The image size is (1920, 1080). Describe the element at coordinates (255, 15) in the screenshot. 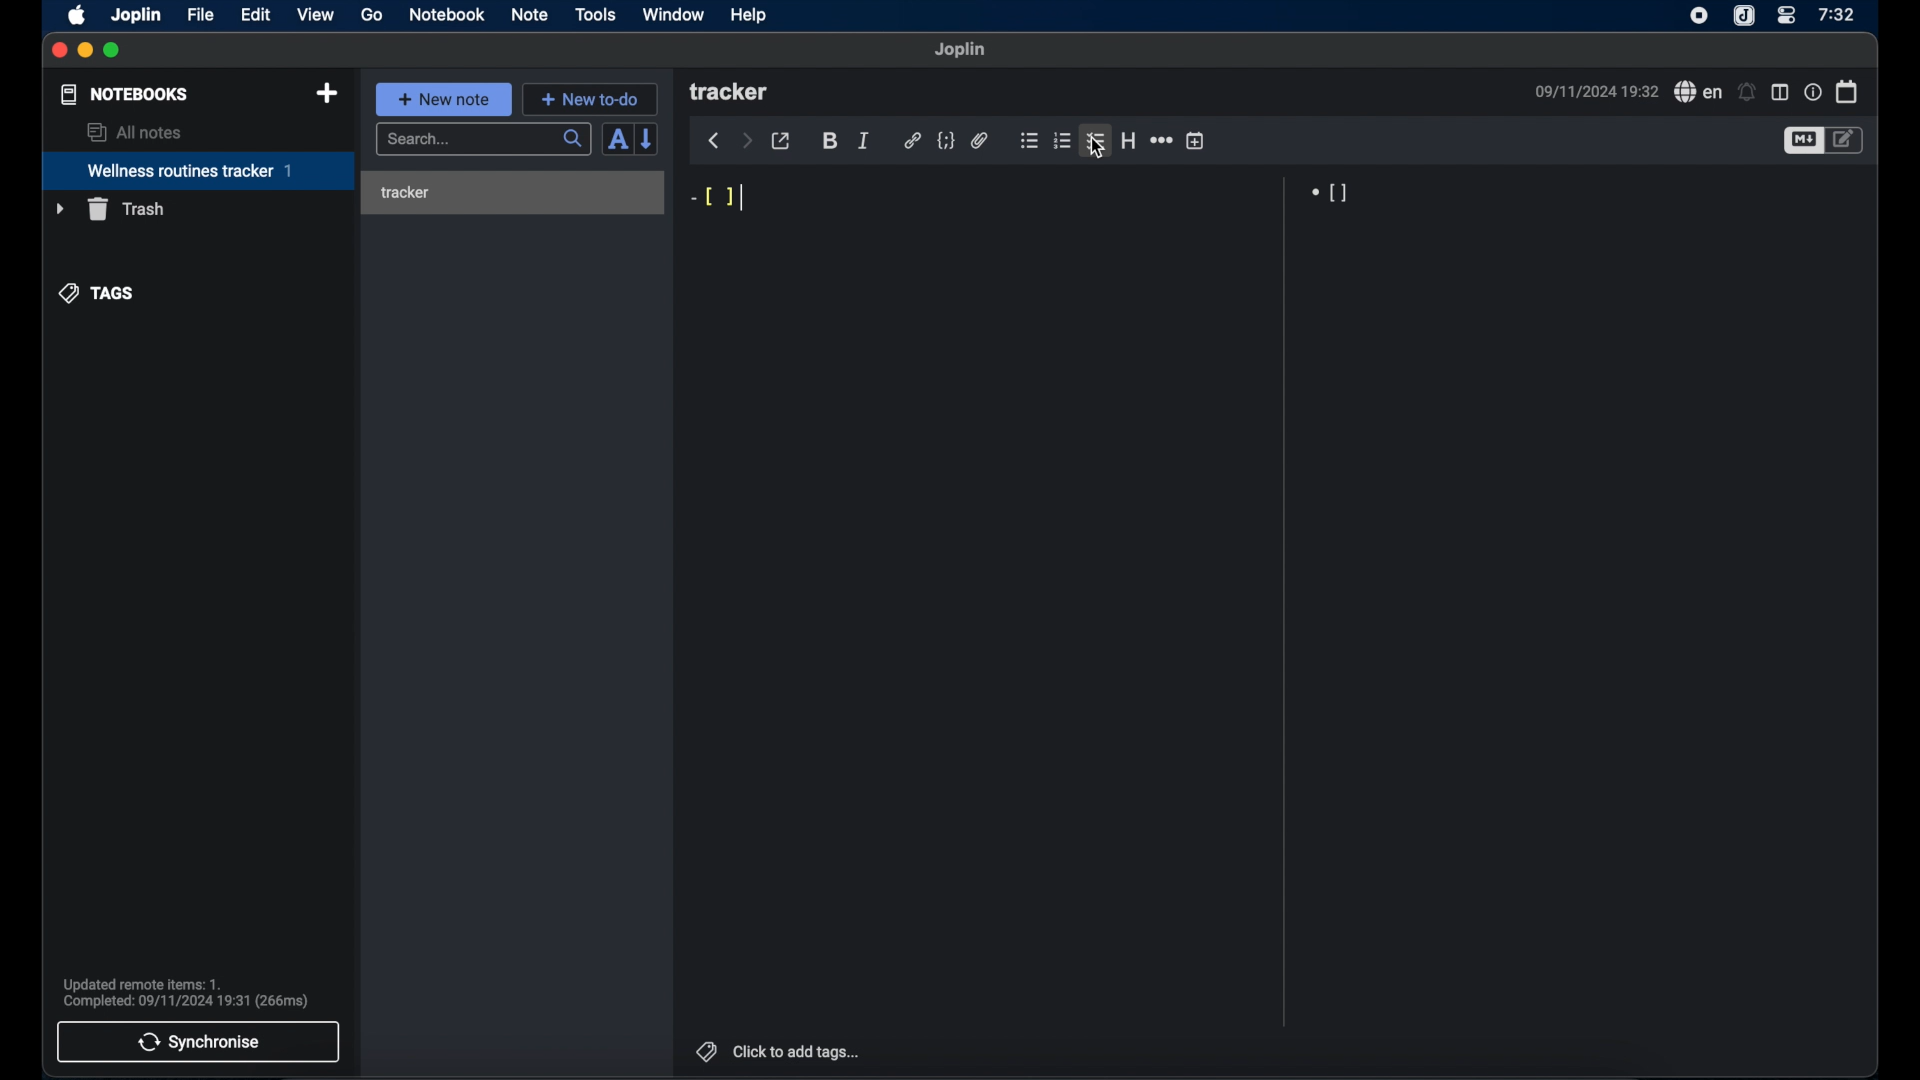

I see `edit` at that location.